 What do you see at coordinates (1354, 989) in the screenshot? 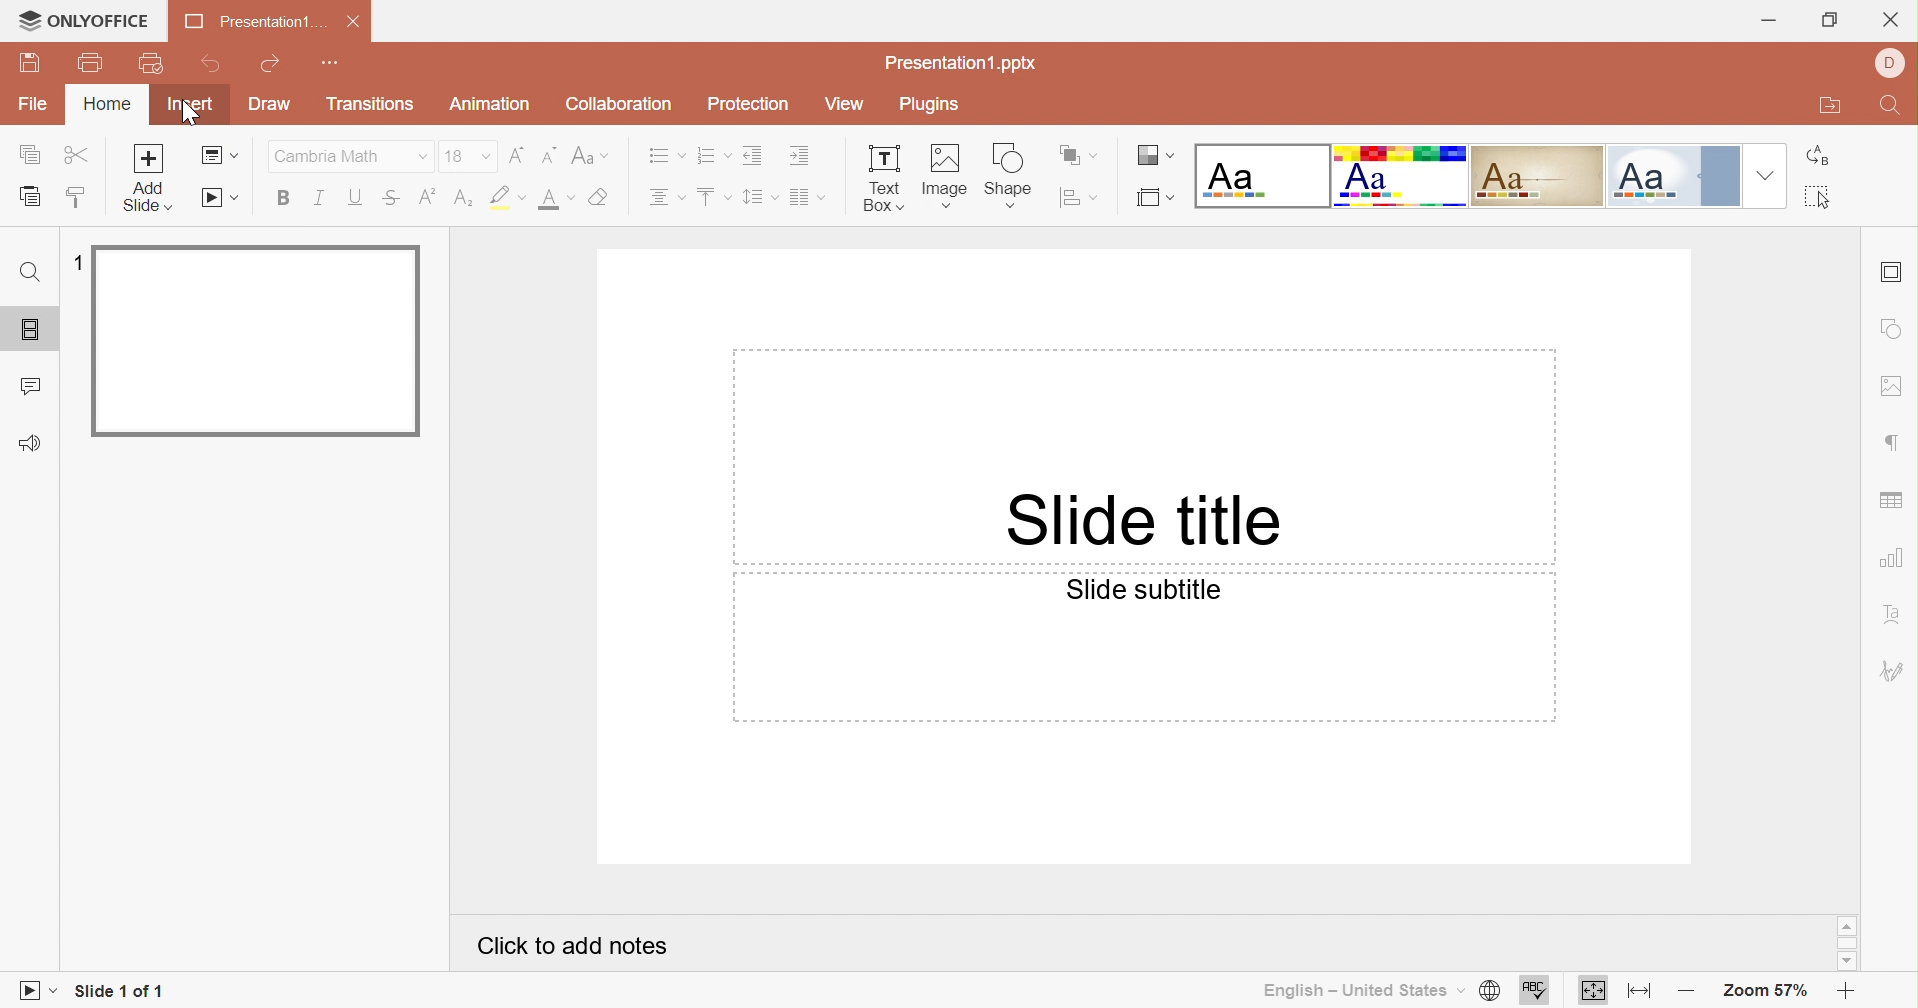
I see `English - United States` at bounding box center [1354, 989].